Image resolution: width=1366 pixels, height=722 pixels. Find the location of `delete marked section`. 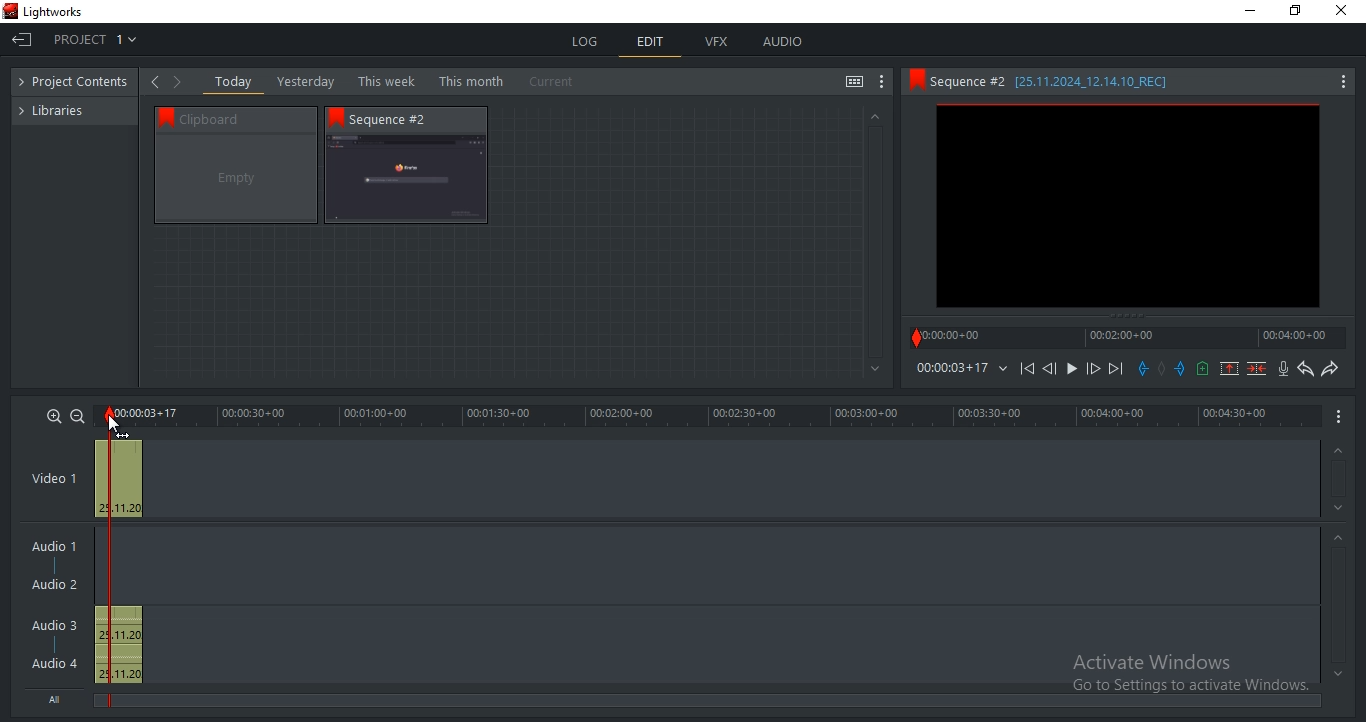

delete marked section is located at coordinates (1258, 368).